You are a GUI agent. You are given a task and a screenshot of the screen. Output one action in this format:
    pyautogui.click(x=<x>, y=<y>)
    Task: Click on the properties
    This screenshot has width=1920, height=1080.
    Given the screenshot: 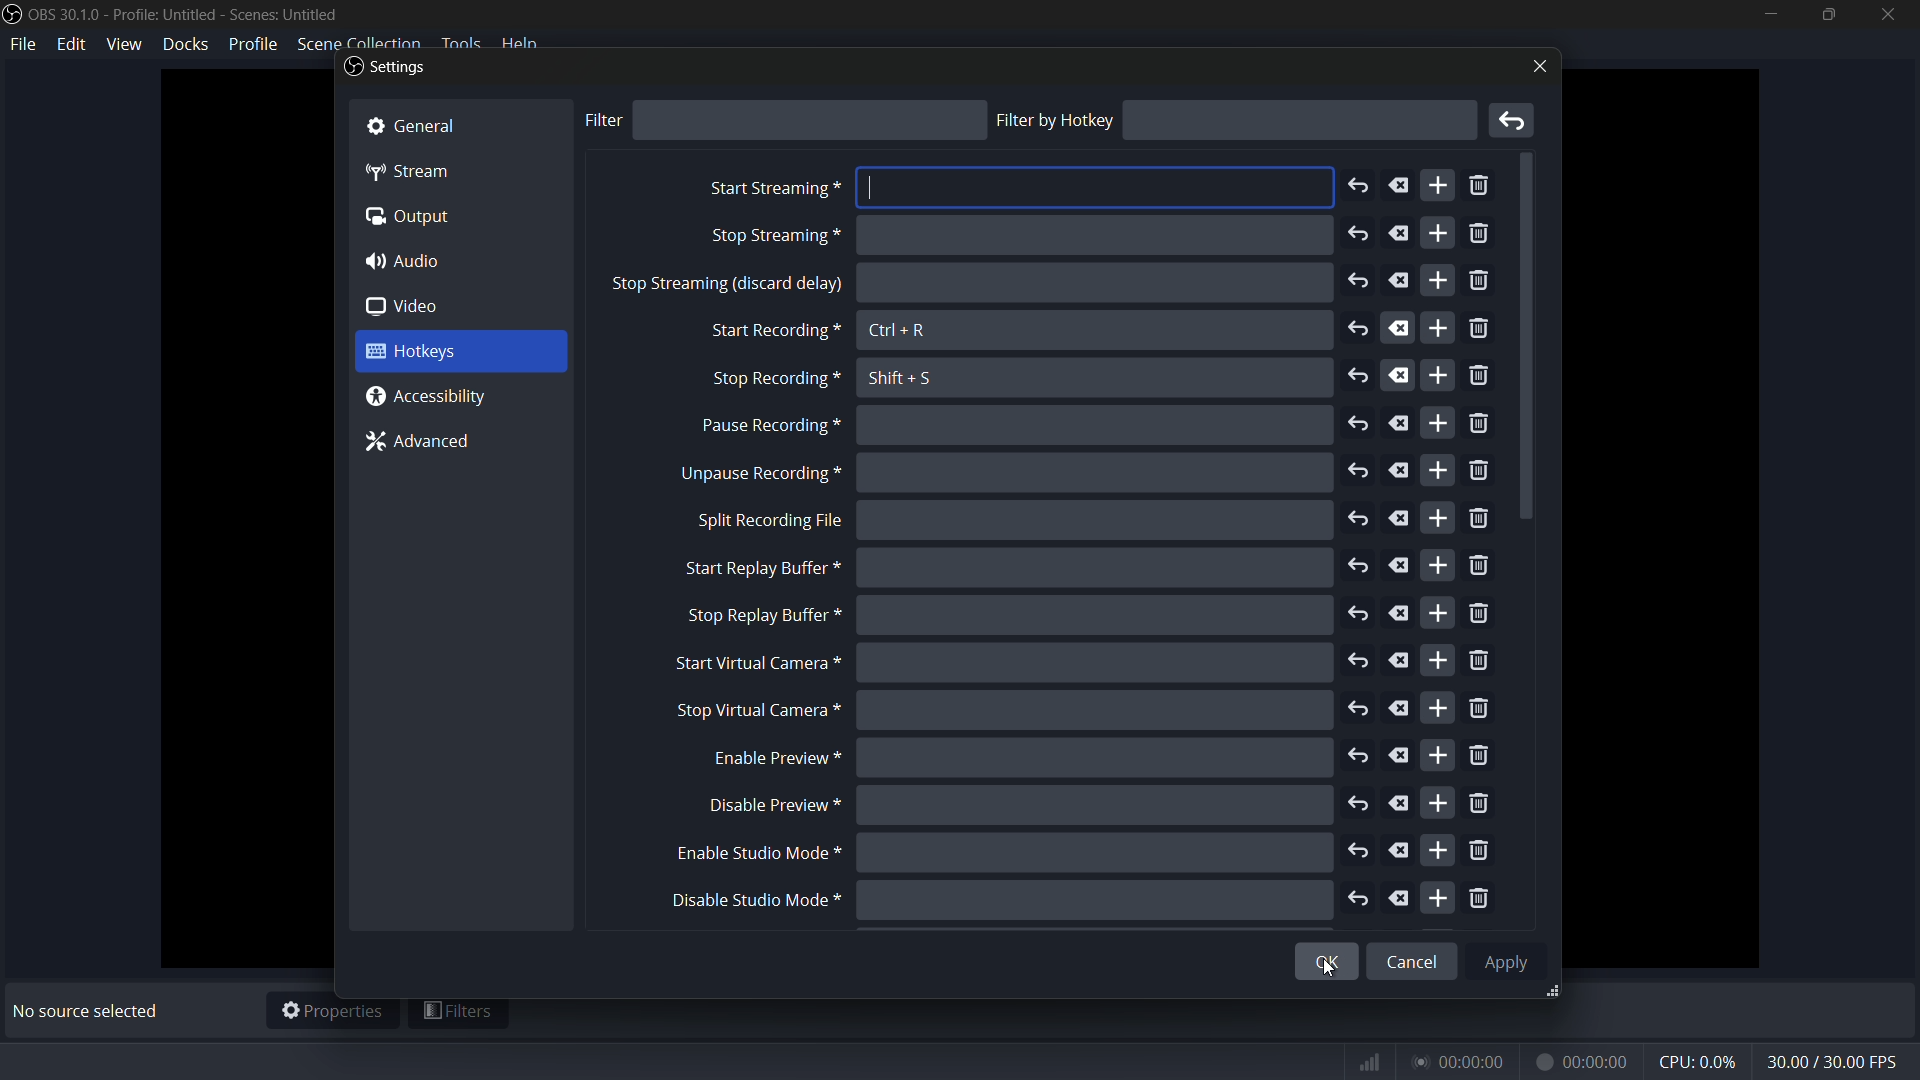 What is the action you would take?
    pyautogui.click(x=332, y=1012)
    